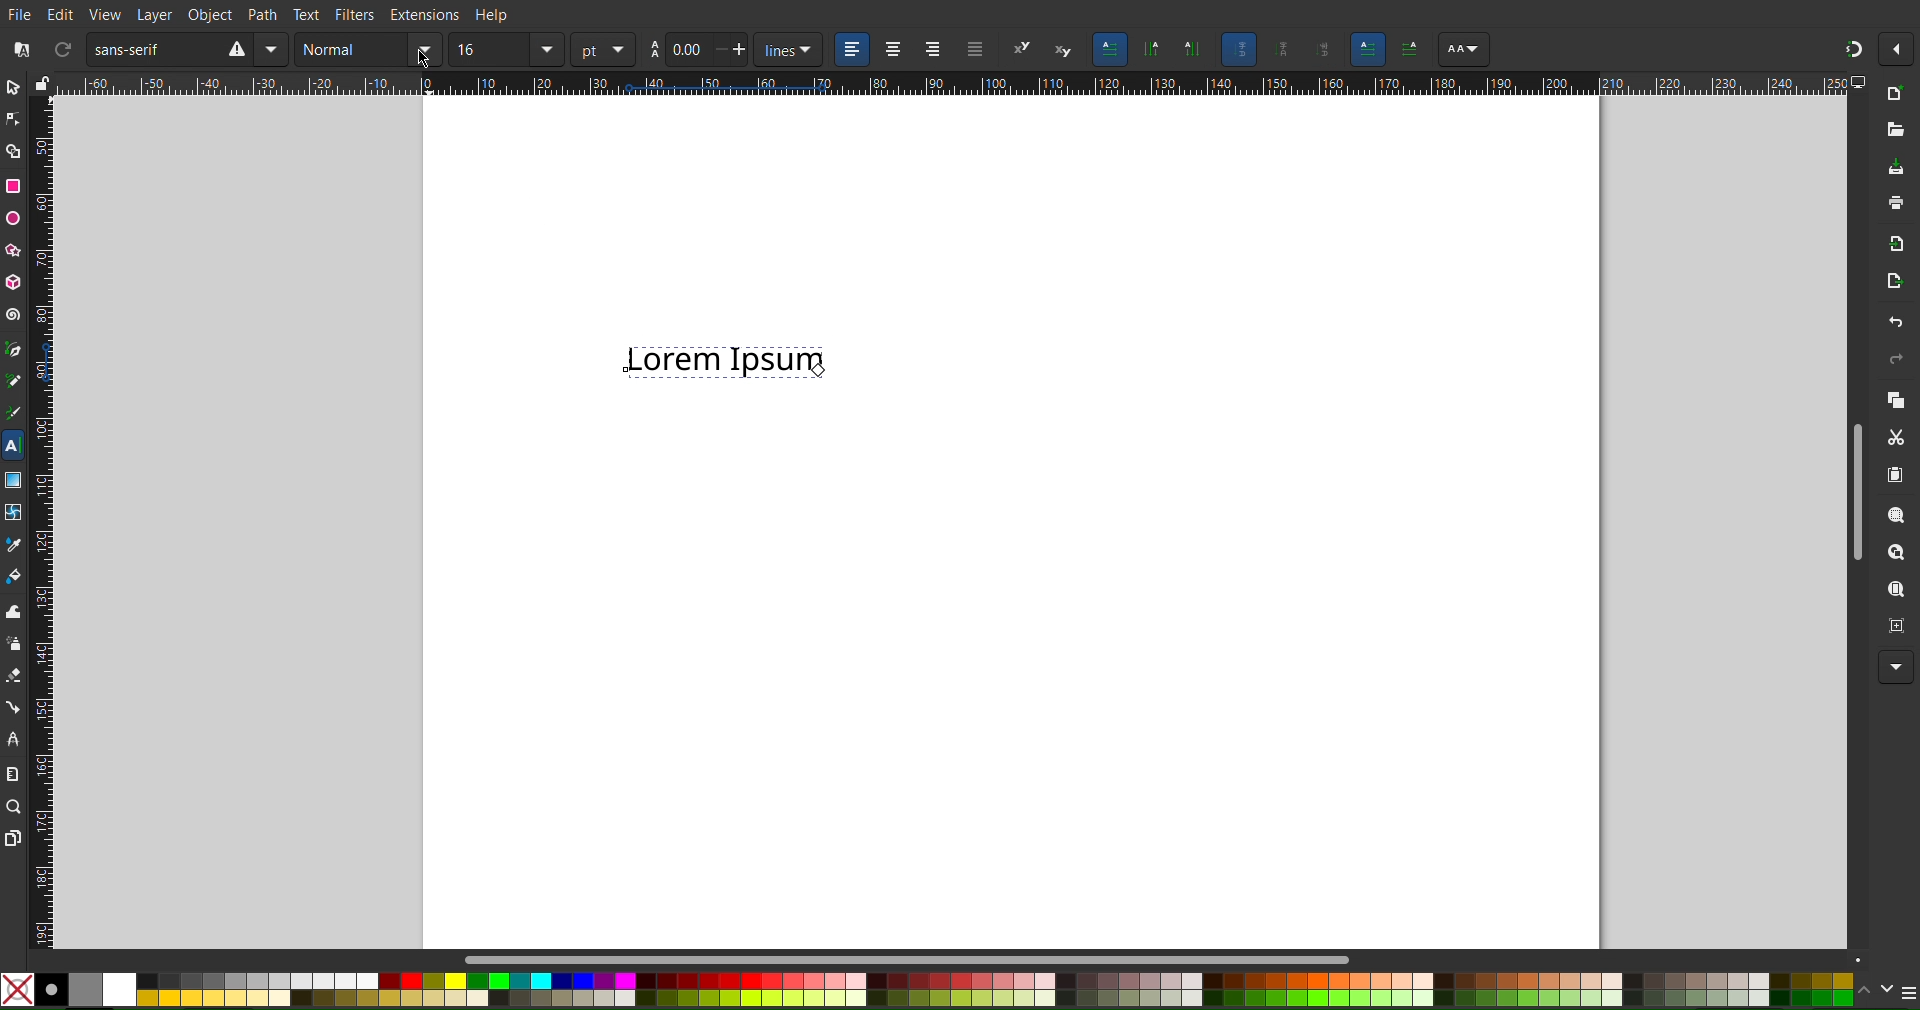 The image size is (1920, 1010). What do you see at coordinates (14, 575) in the screenshot?
I see `Fill Color` at bounding box center [14, 575].